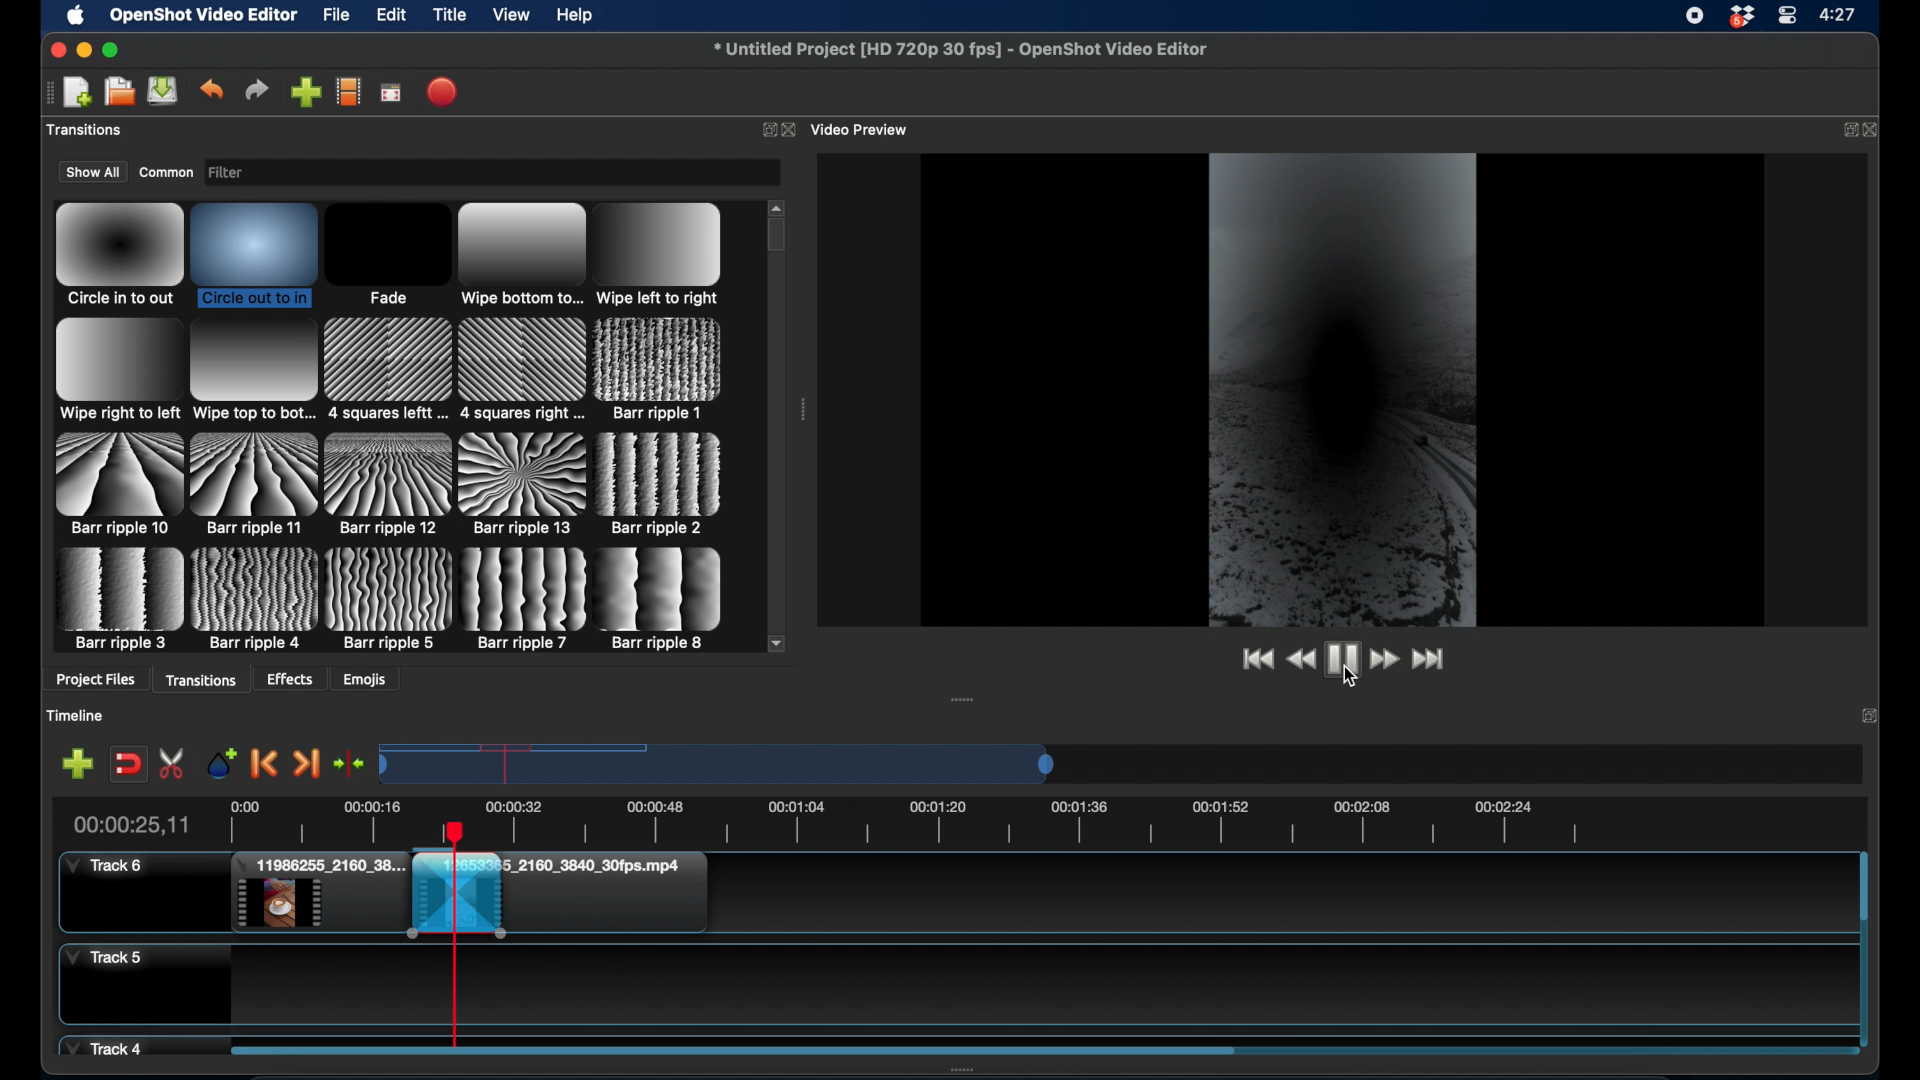  What do you see at coordinates (1346, 685) in the screenshot?
I see `cursor` at bounding box center [1346, 685].